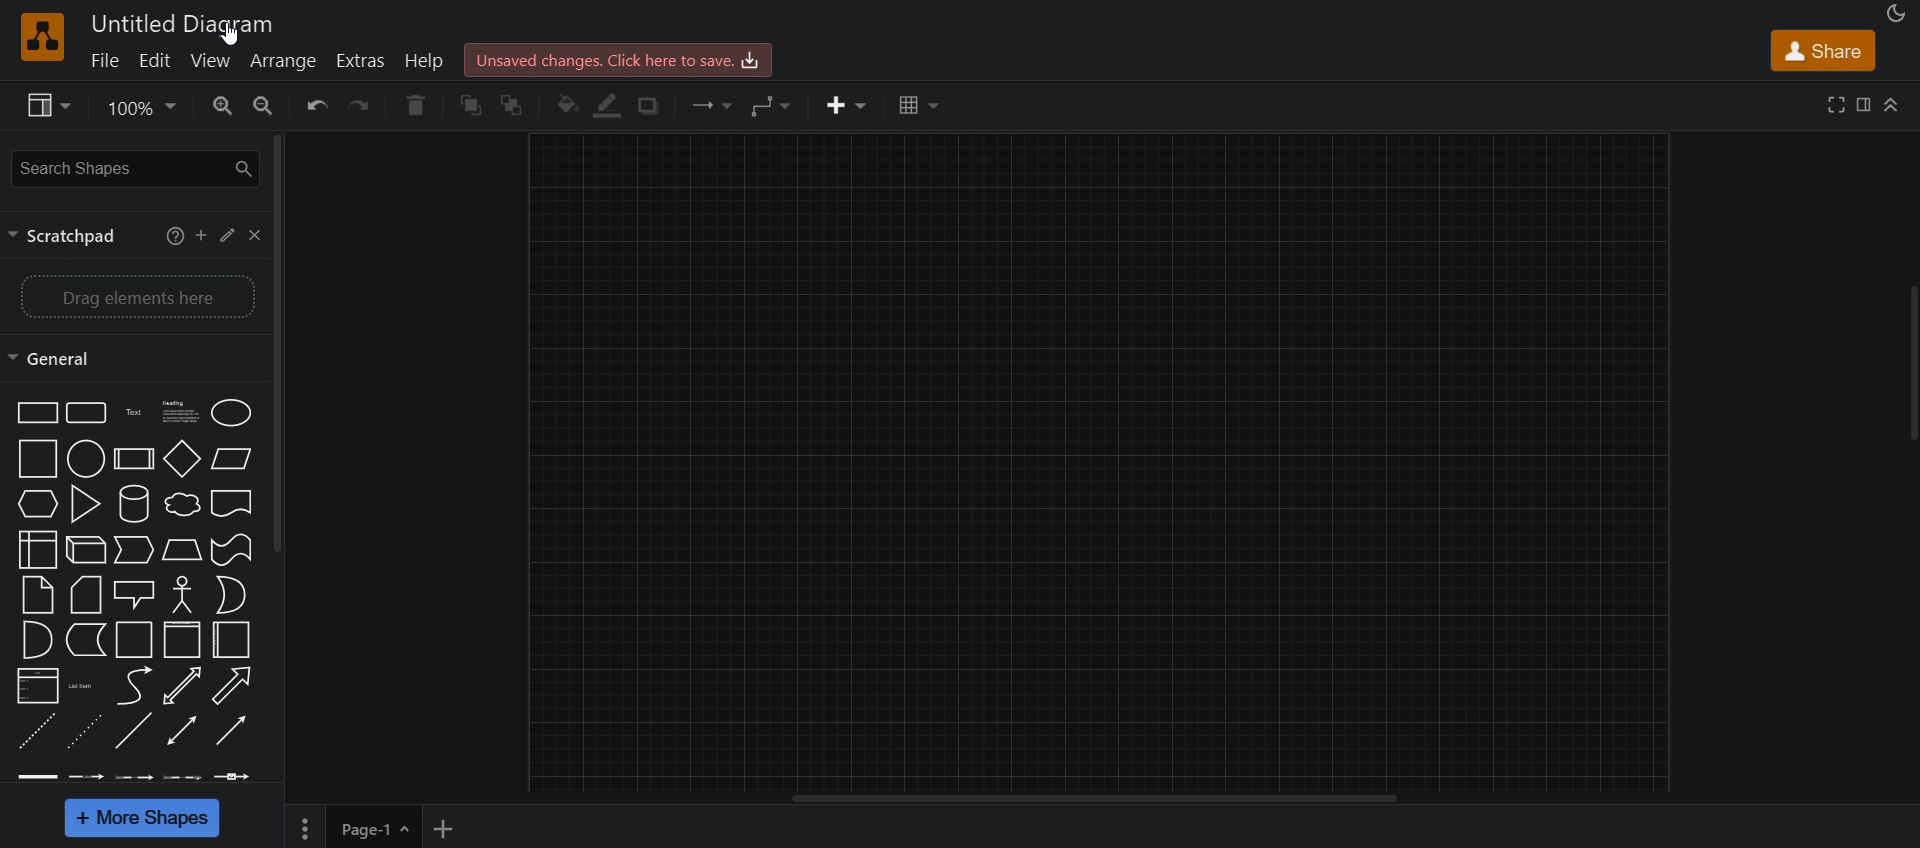  Describe the element at coordinates (1866, 107) in the screenshot. I see `format` at that location.